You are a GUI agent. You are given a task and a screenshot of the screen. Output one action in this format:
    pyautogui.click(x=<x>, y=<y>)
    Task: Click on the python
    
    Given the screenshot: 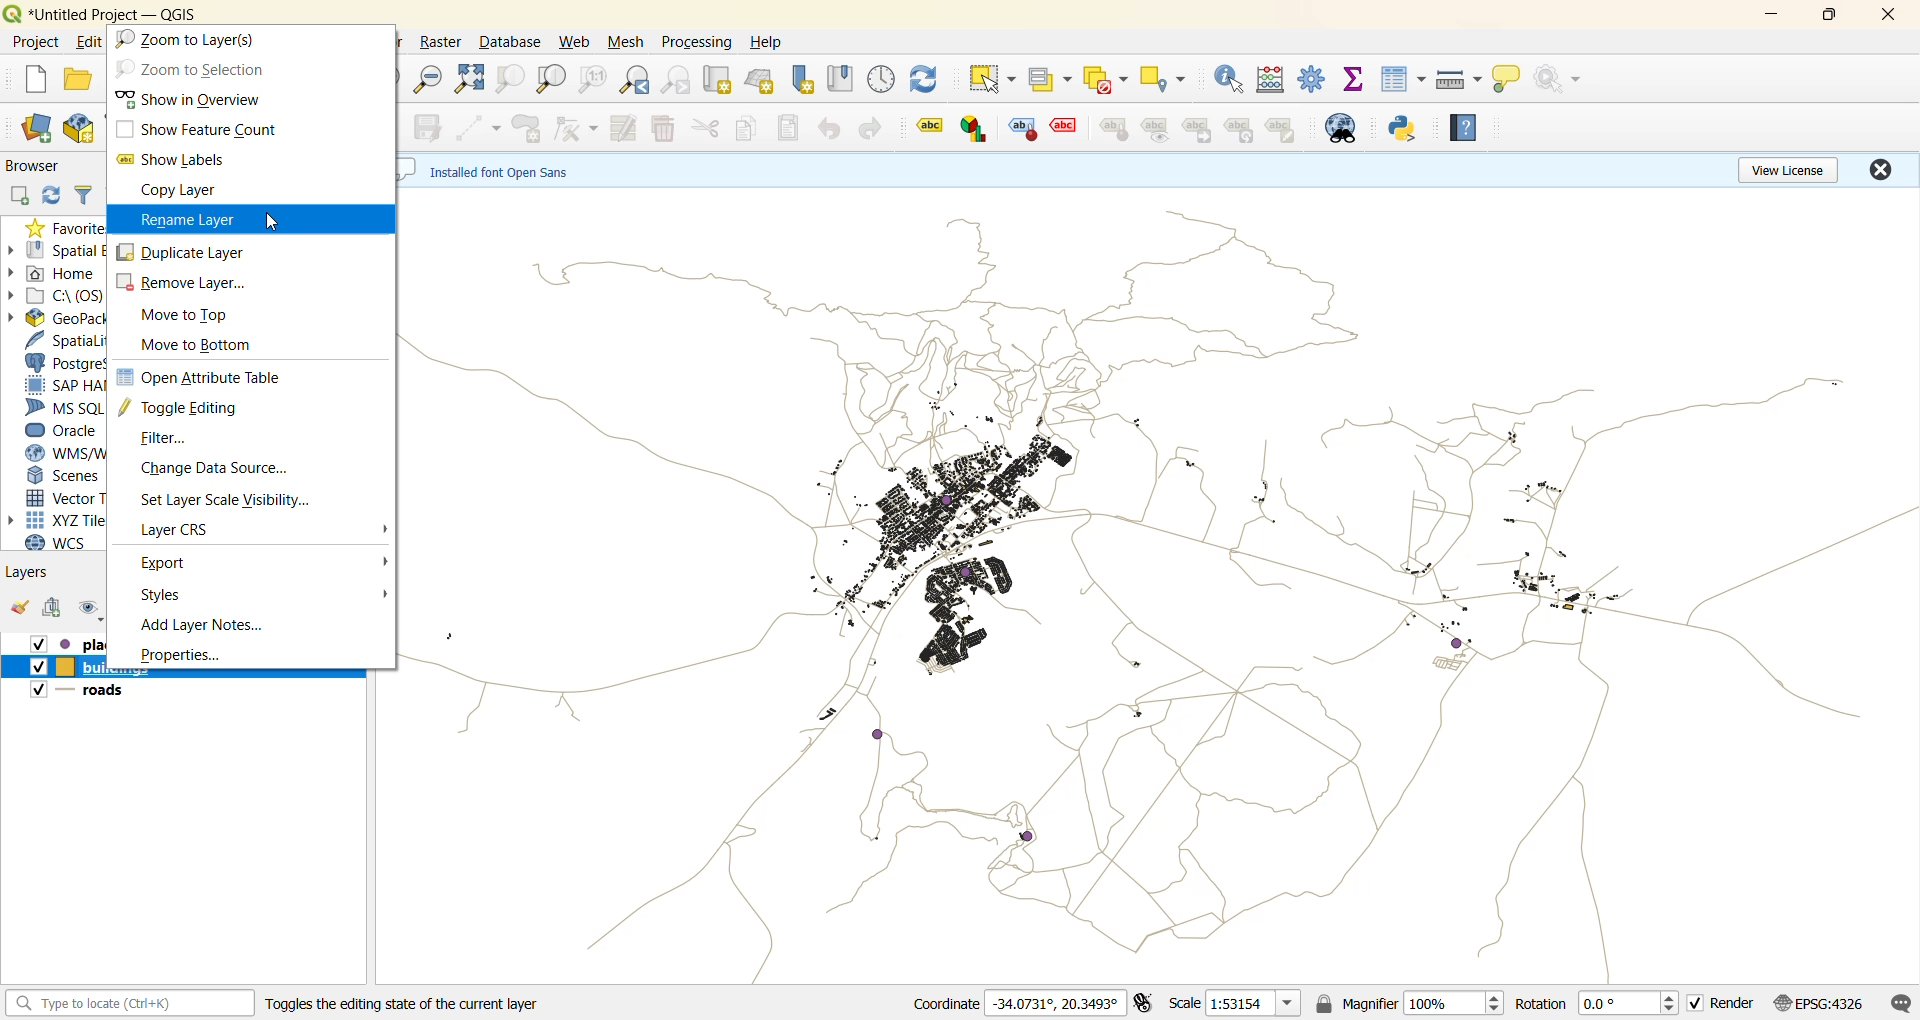 What is the action you would take?
    pyautogui.click(x=1403, y=129)
    